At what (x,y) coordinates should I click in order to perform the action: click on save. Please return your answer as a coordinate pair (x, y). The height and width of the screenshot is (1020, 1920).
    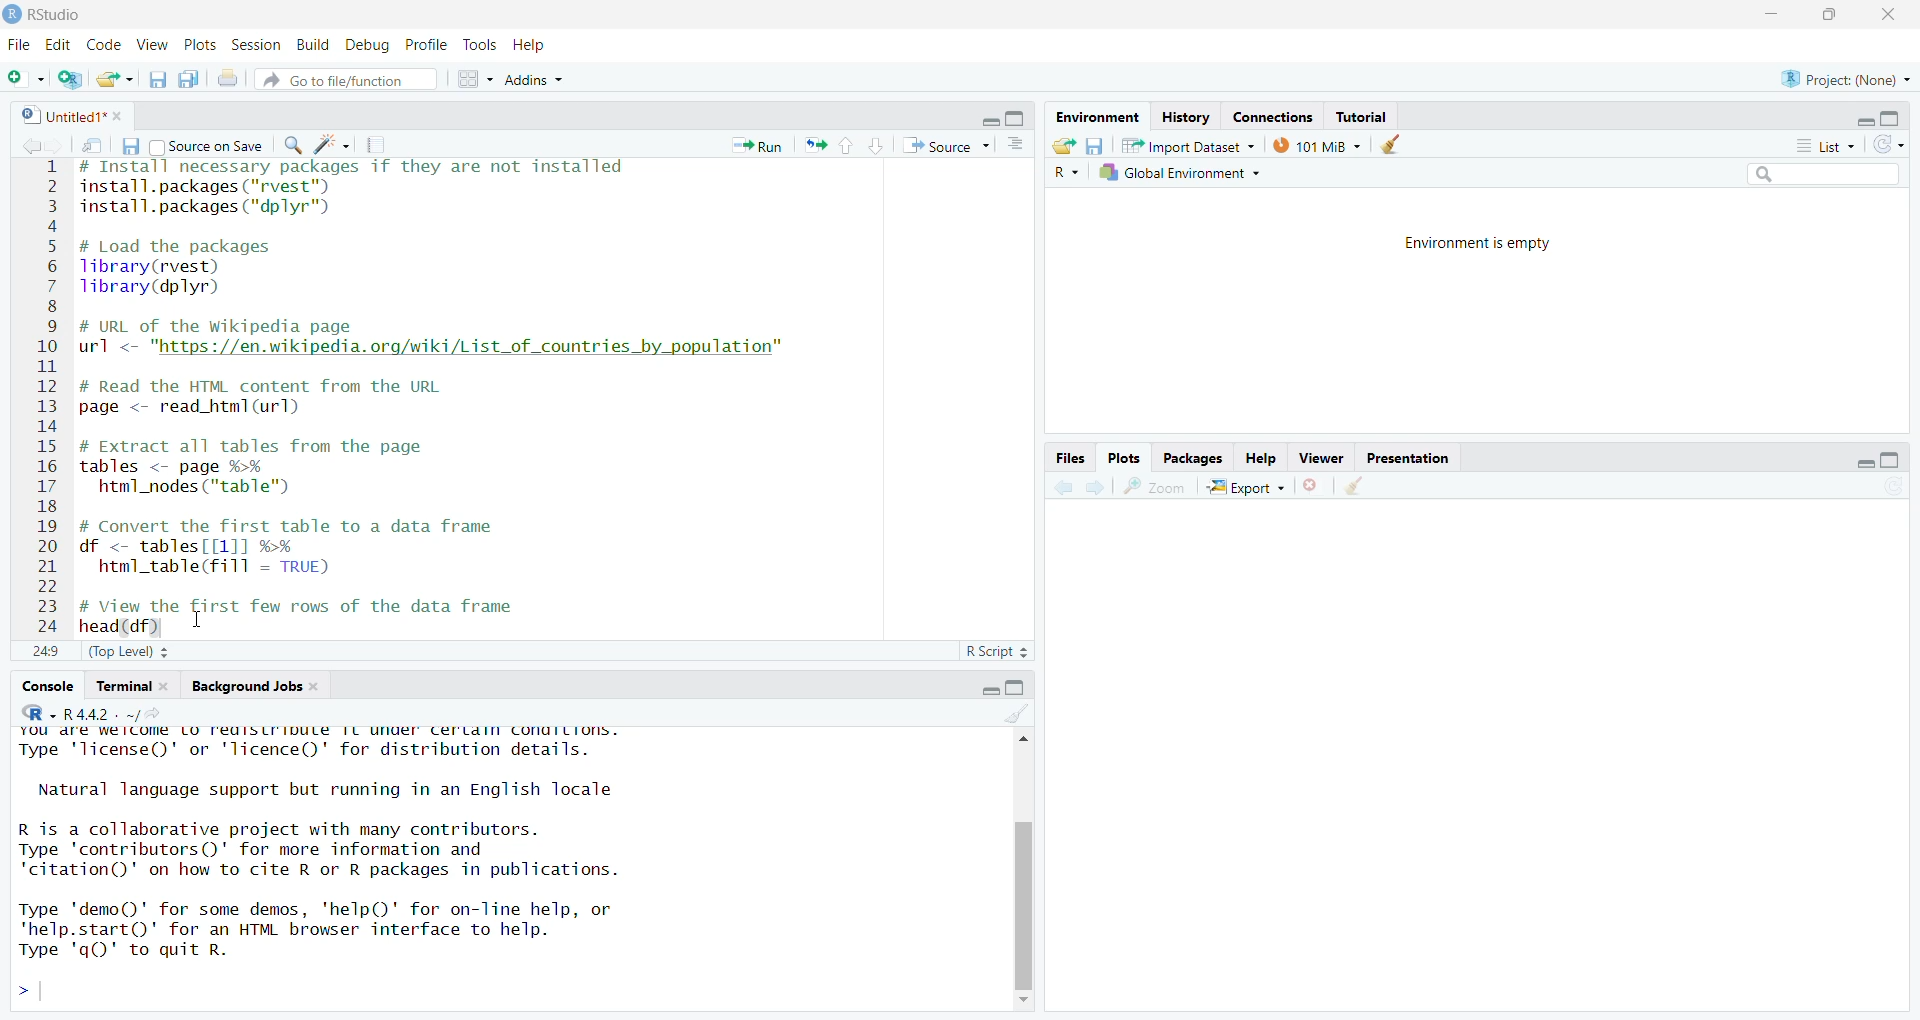
    Looking at the image, I should click on (158, 79).